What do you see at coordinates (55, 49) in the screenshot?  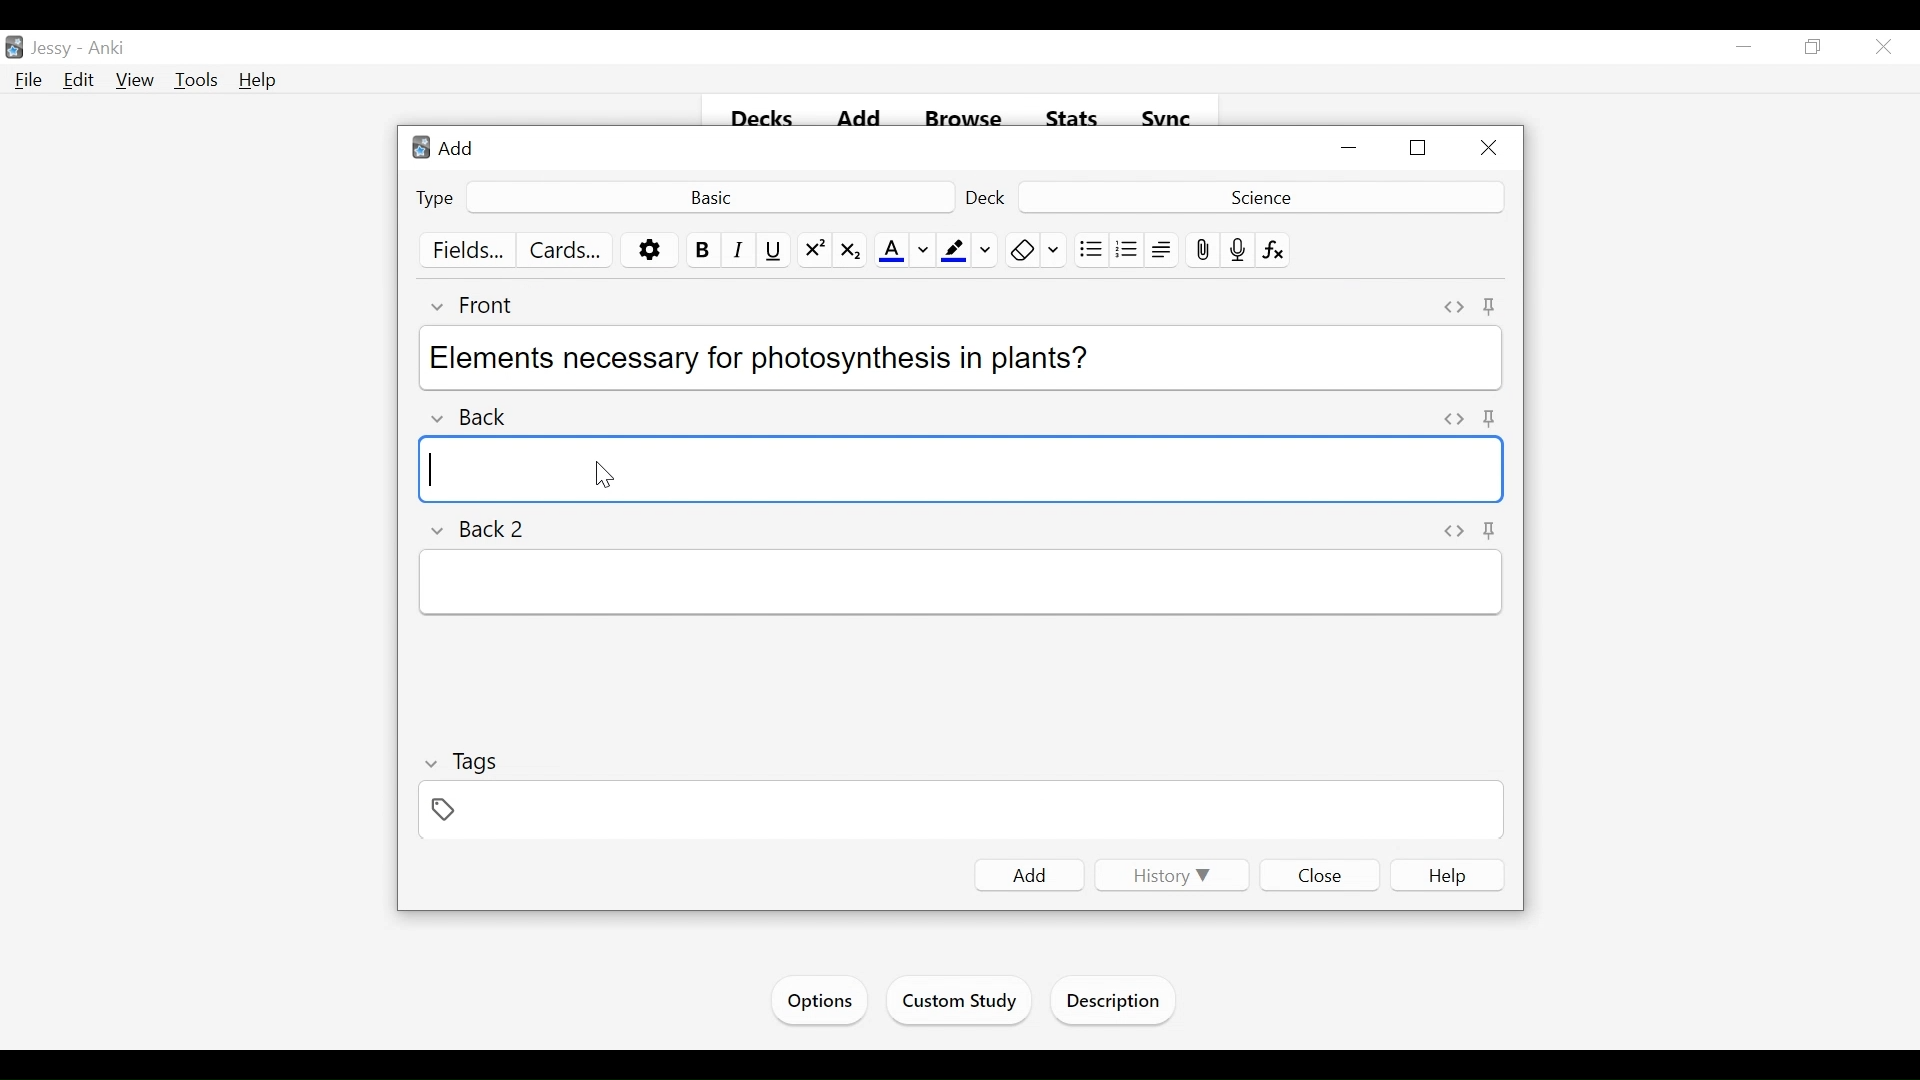 I see `User Name` at bounding box center [55, 49].